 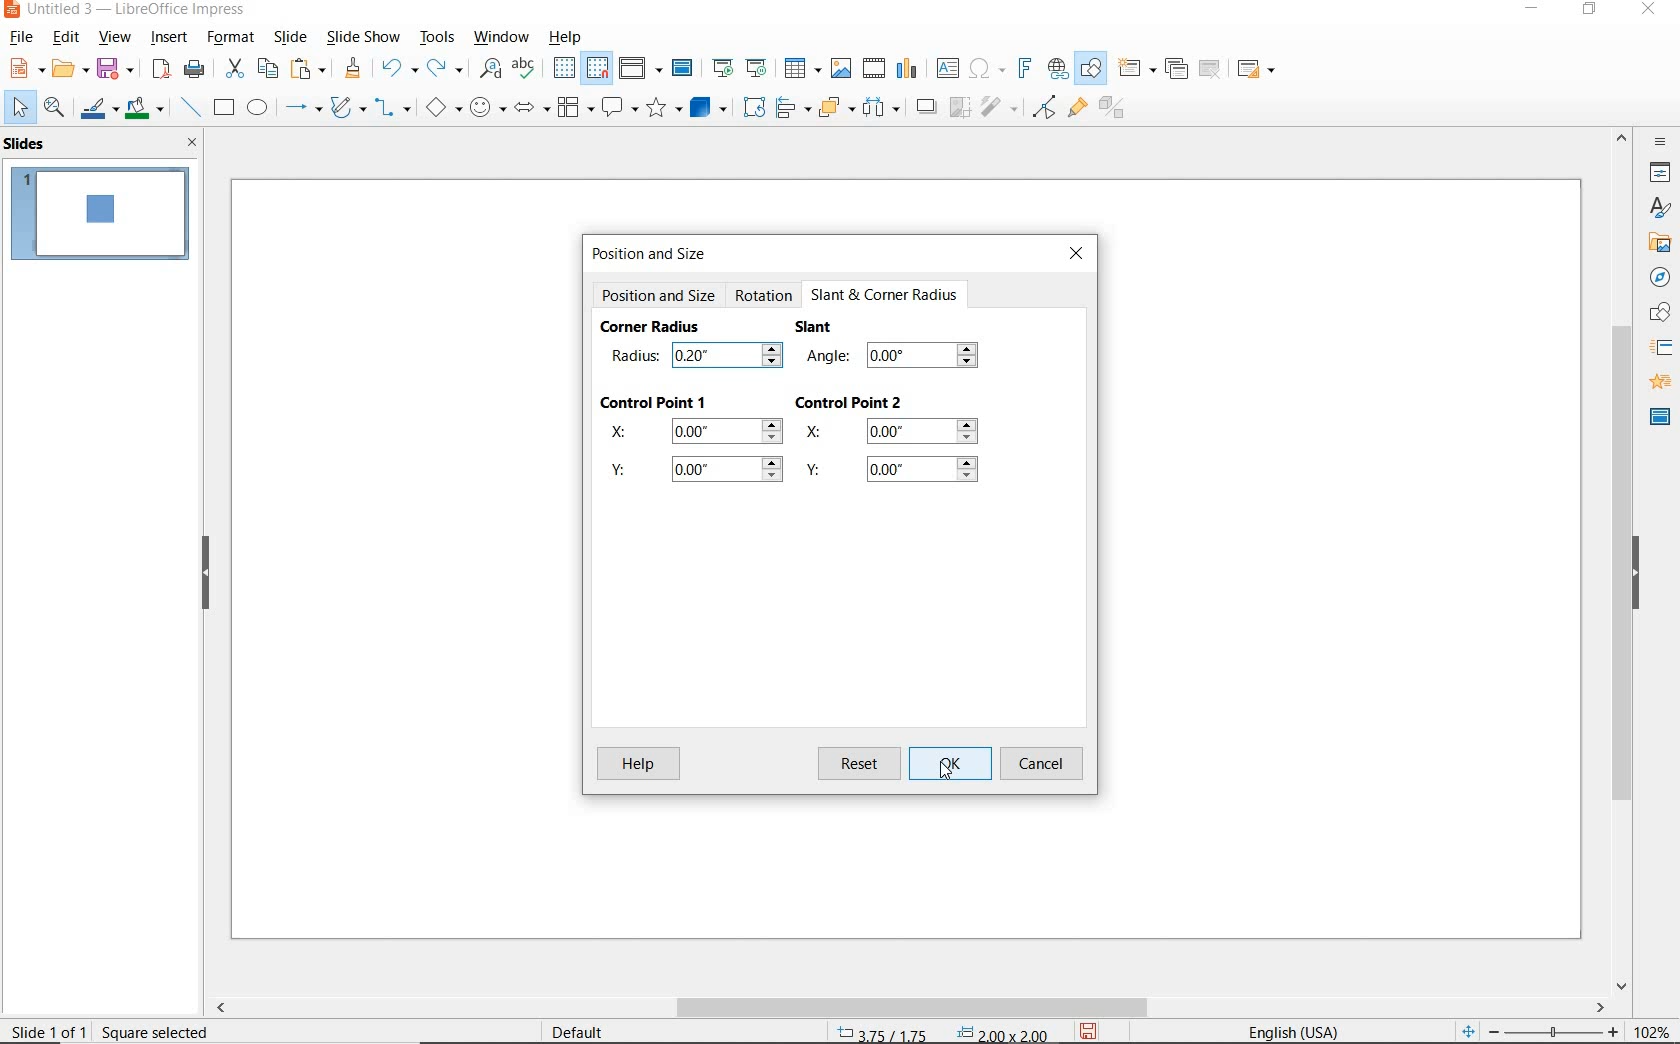 I want to click on show draw functions, so click(x=1093, y=69).